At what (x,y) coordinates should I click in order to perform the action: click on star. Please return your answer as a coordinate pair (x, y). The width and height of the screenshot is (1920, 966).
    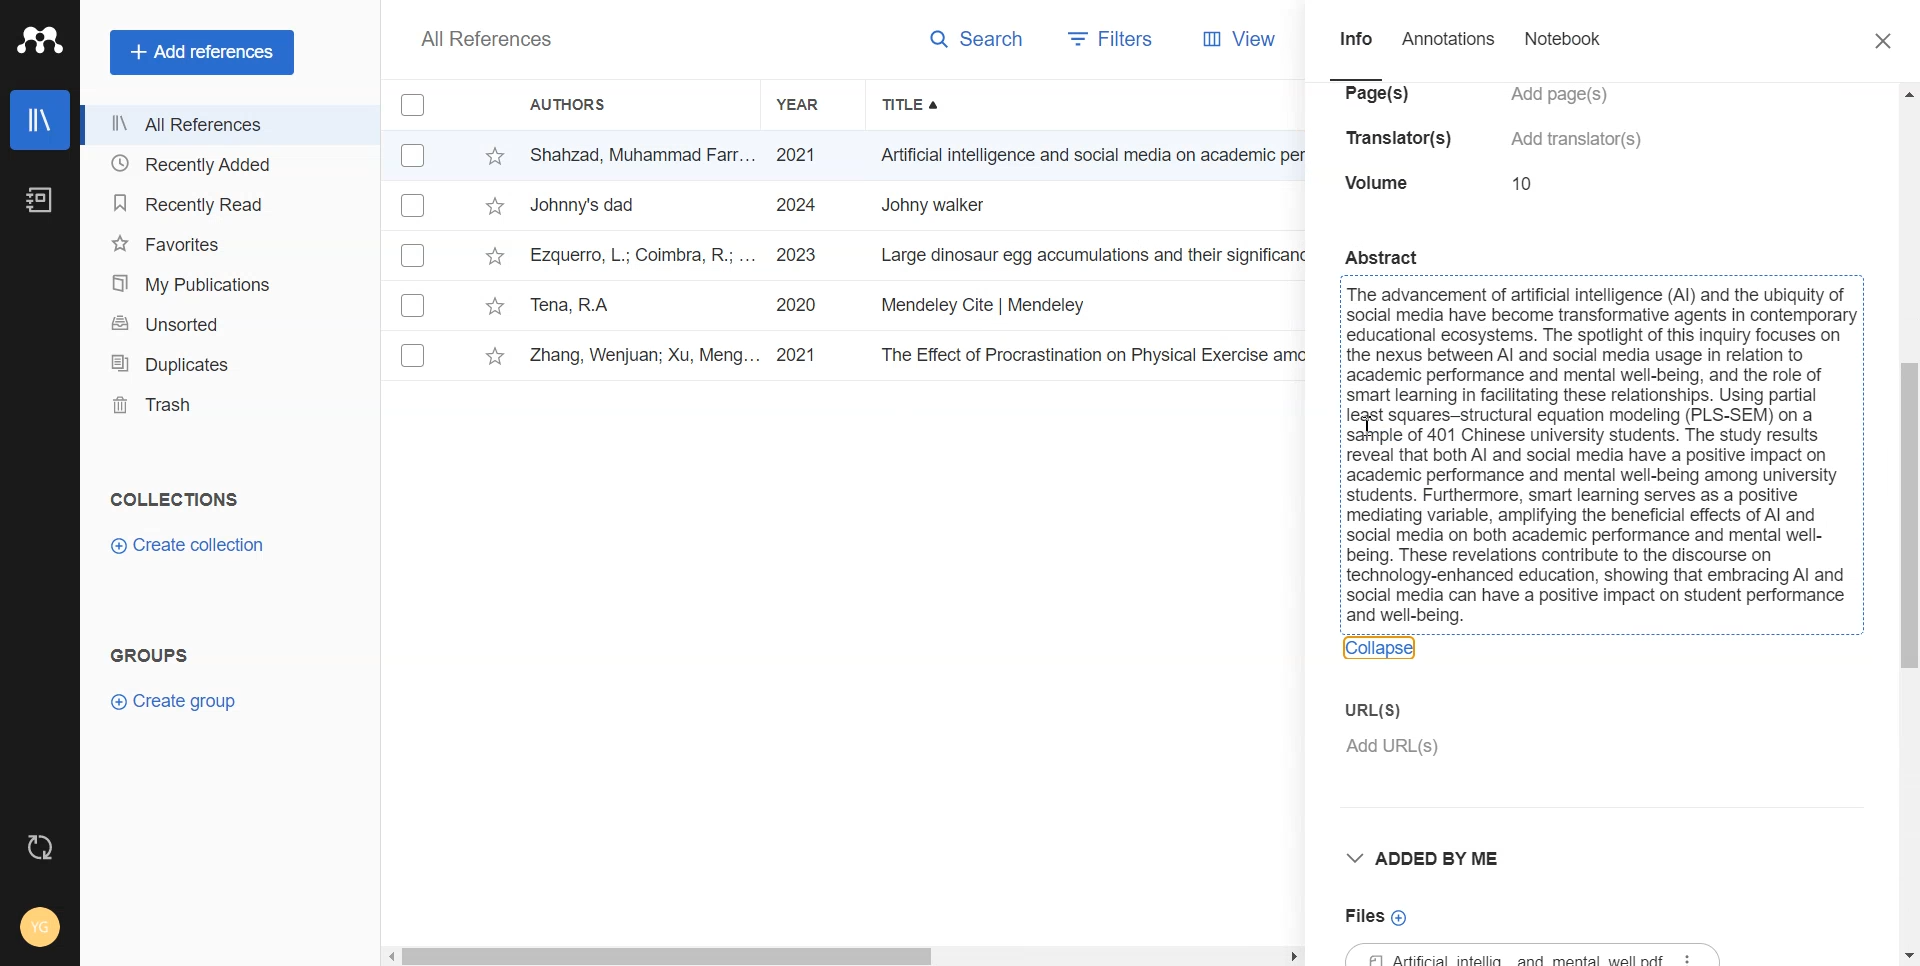
    Looking at the image, I should click on (497, 156).